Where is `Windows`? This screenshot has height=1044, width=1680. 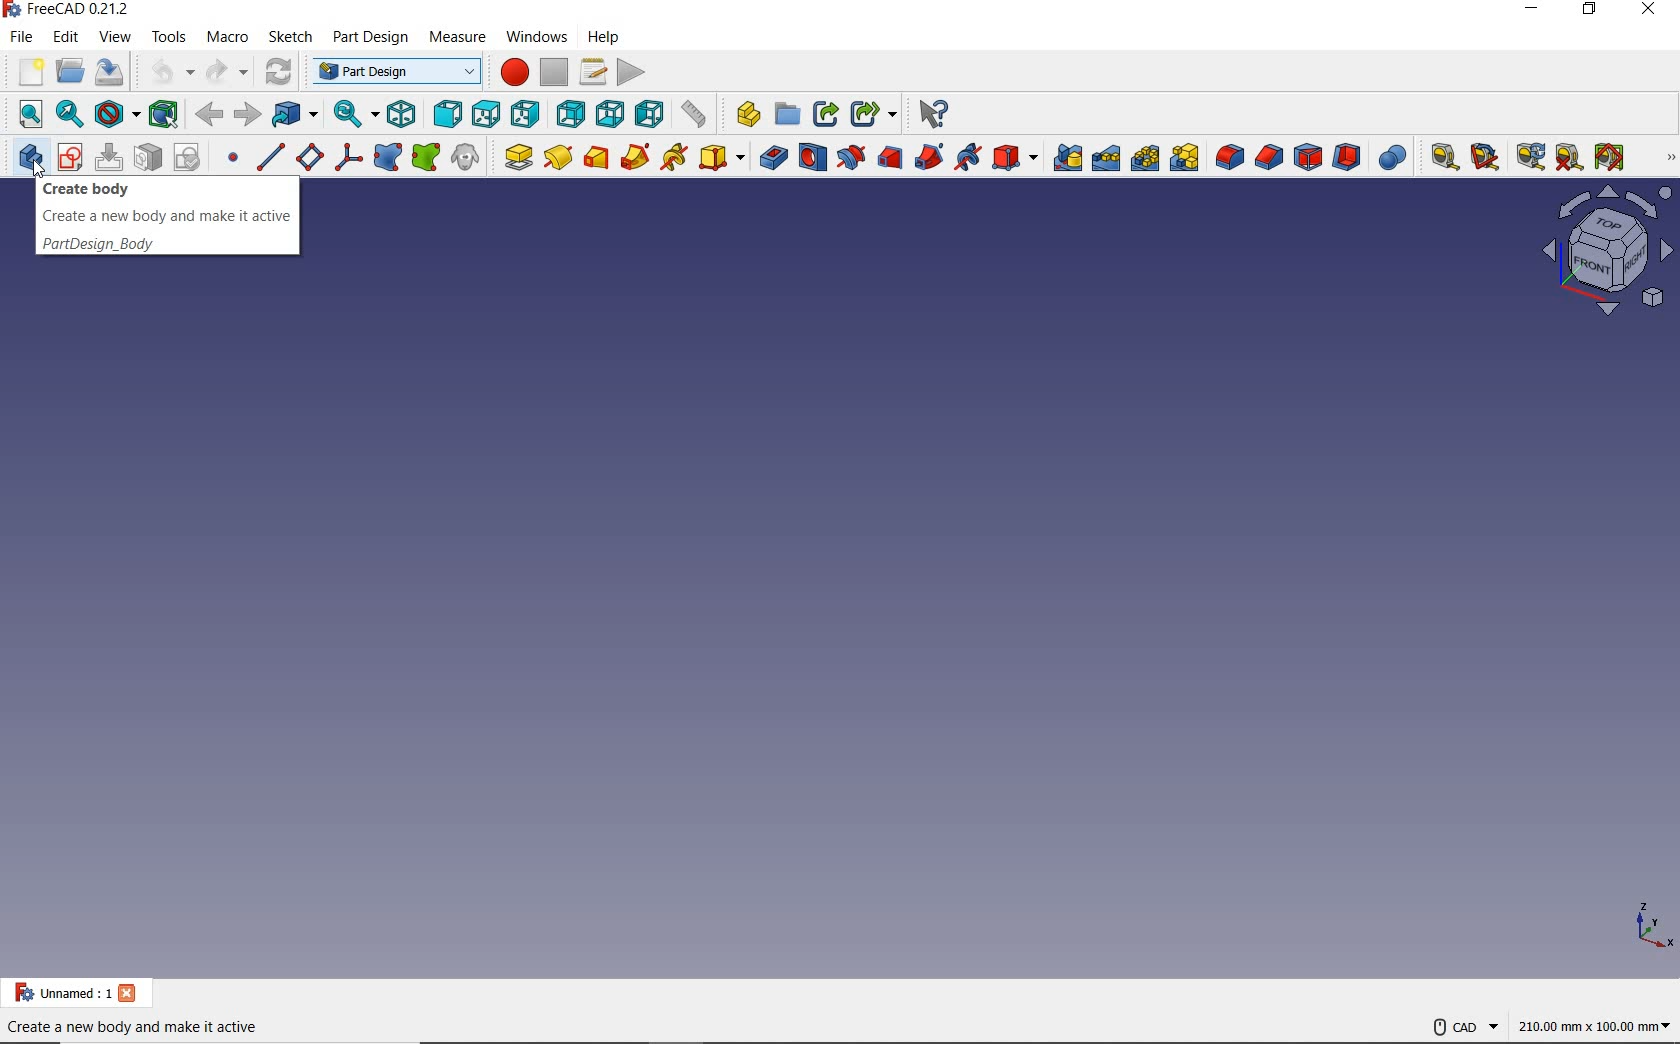
Windows is located at coordinates (534, 38).